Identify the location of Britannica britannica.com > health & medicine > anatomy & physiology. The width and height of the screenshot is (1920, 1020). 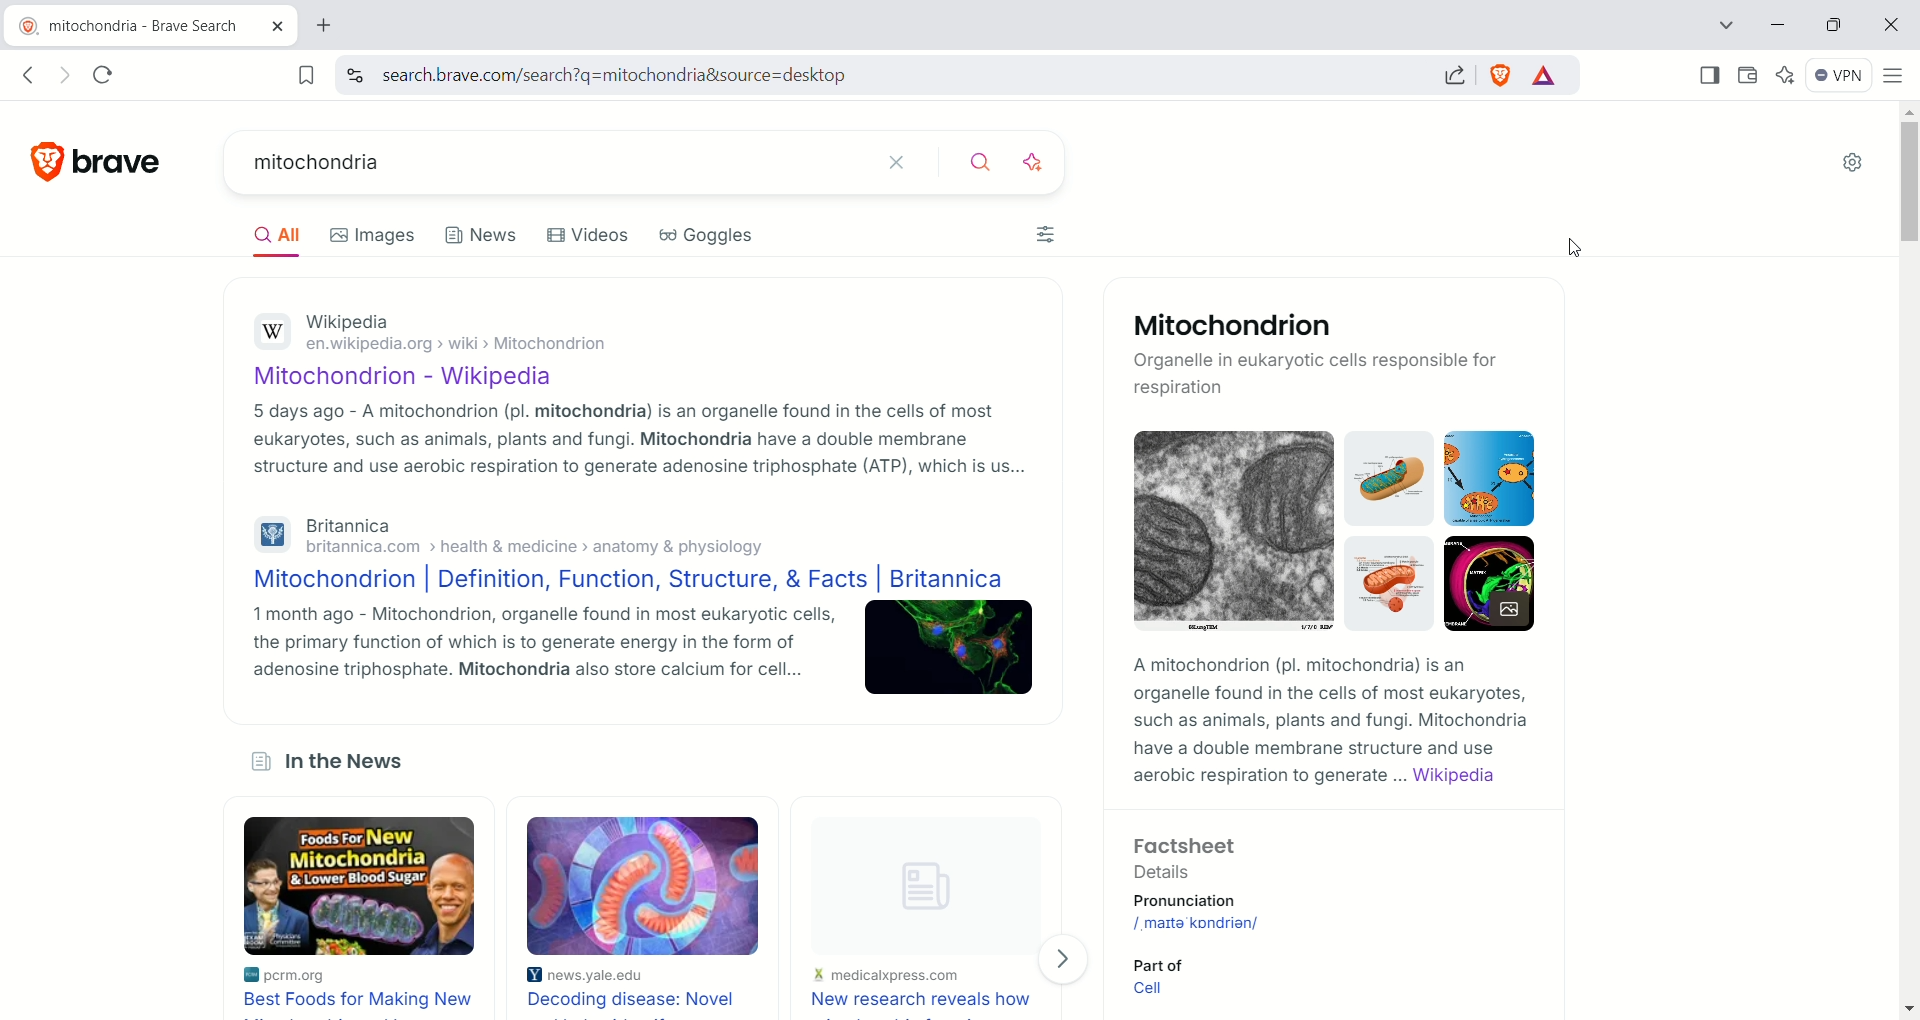
(524, 536).